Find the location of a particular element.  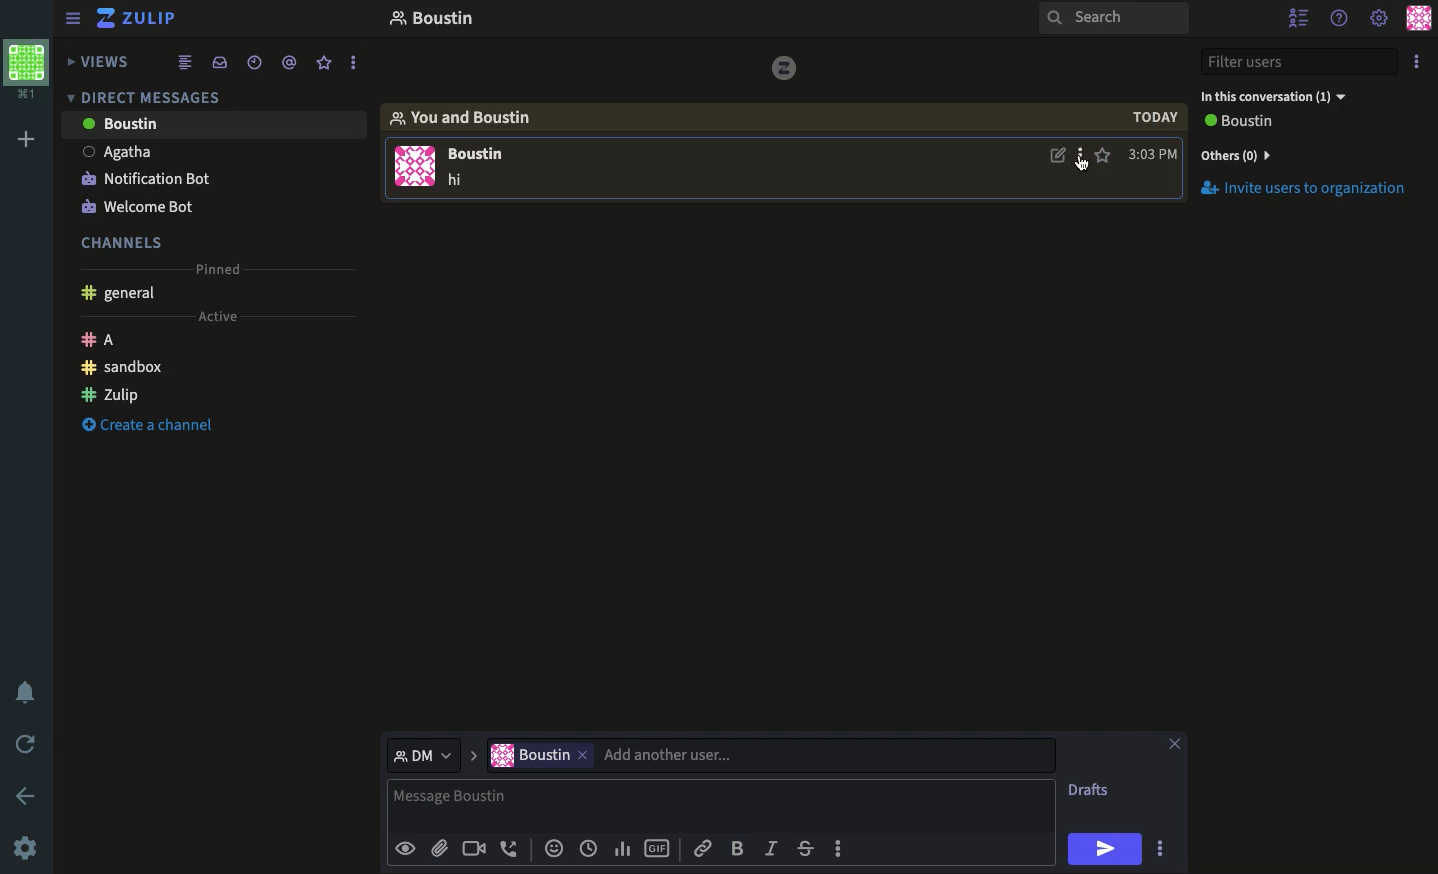

Gif is located at coordinates (658, 849).